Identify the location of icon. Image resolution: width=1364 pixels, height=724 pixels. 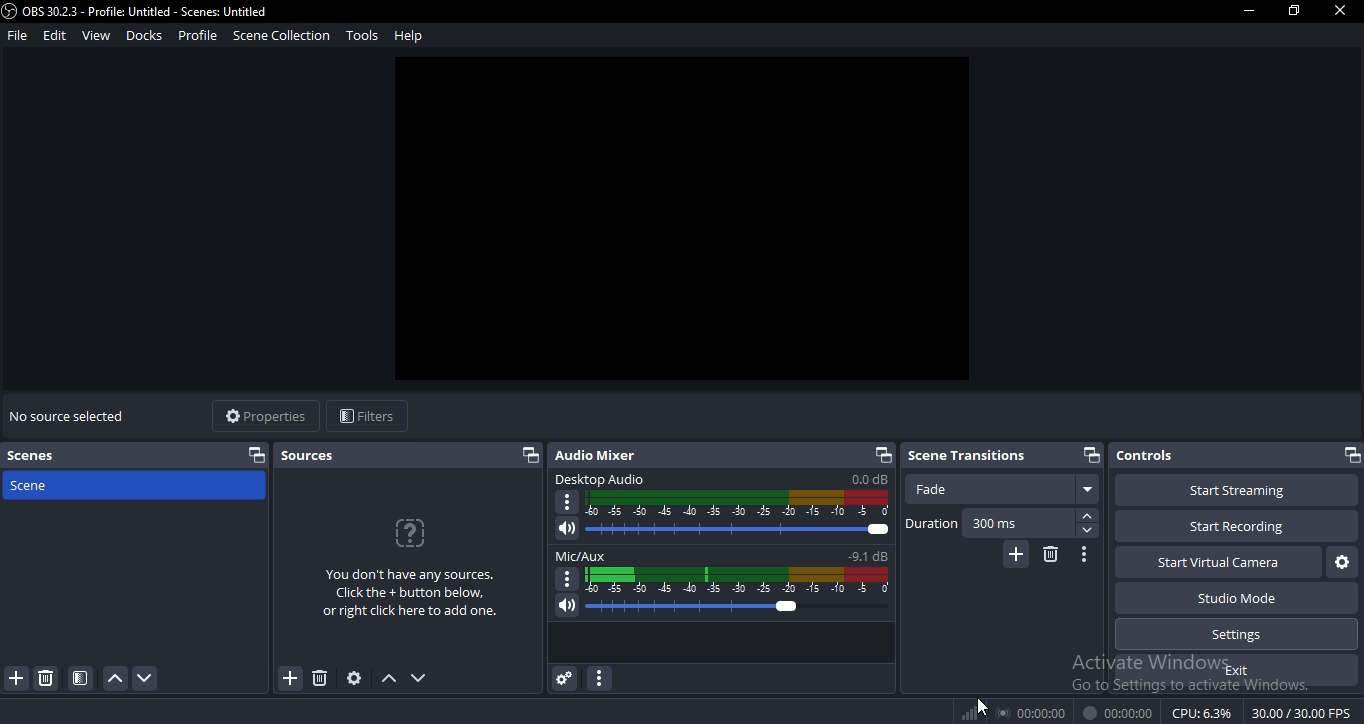
(970, 712).